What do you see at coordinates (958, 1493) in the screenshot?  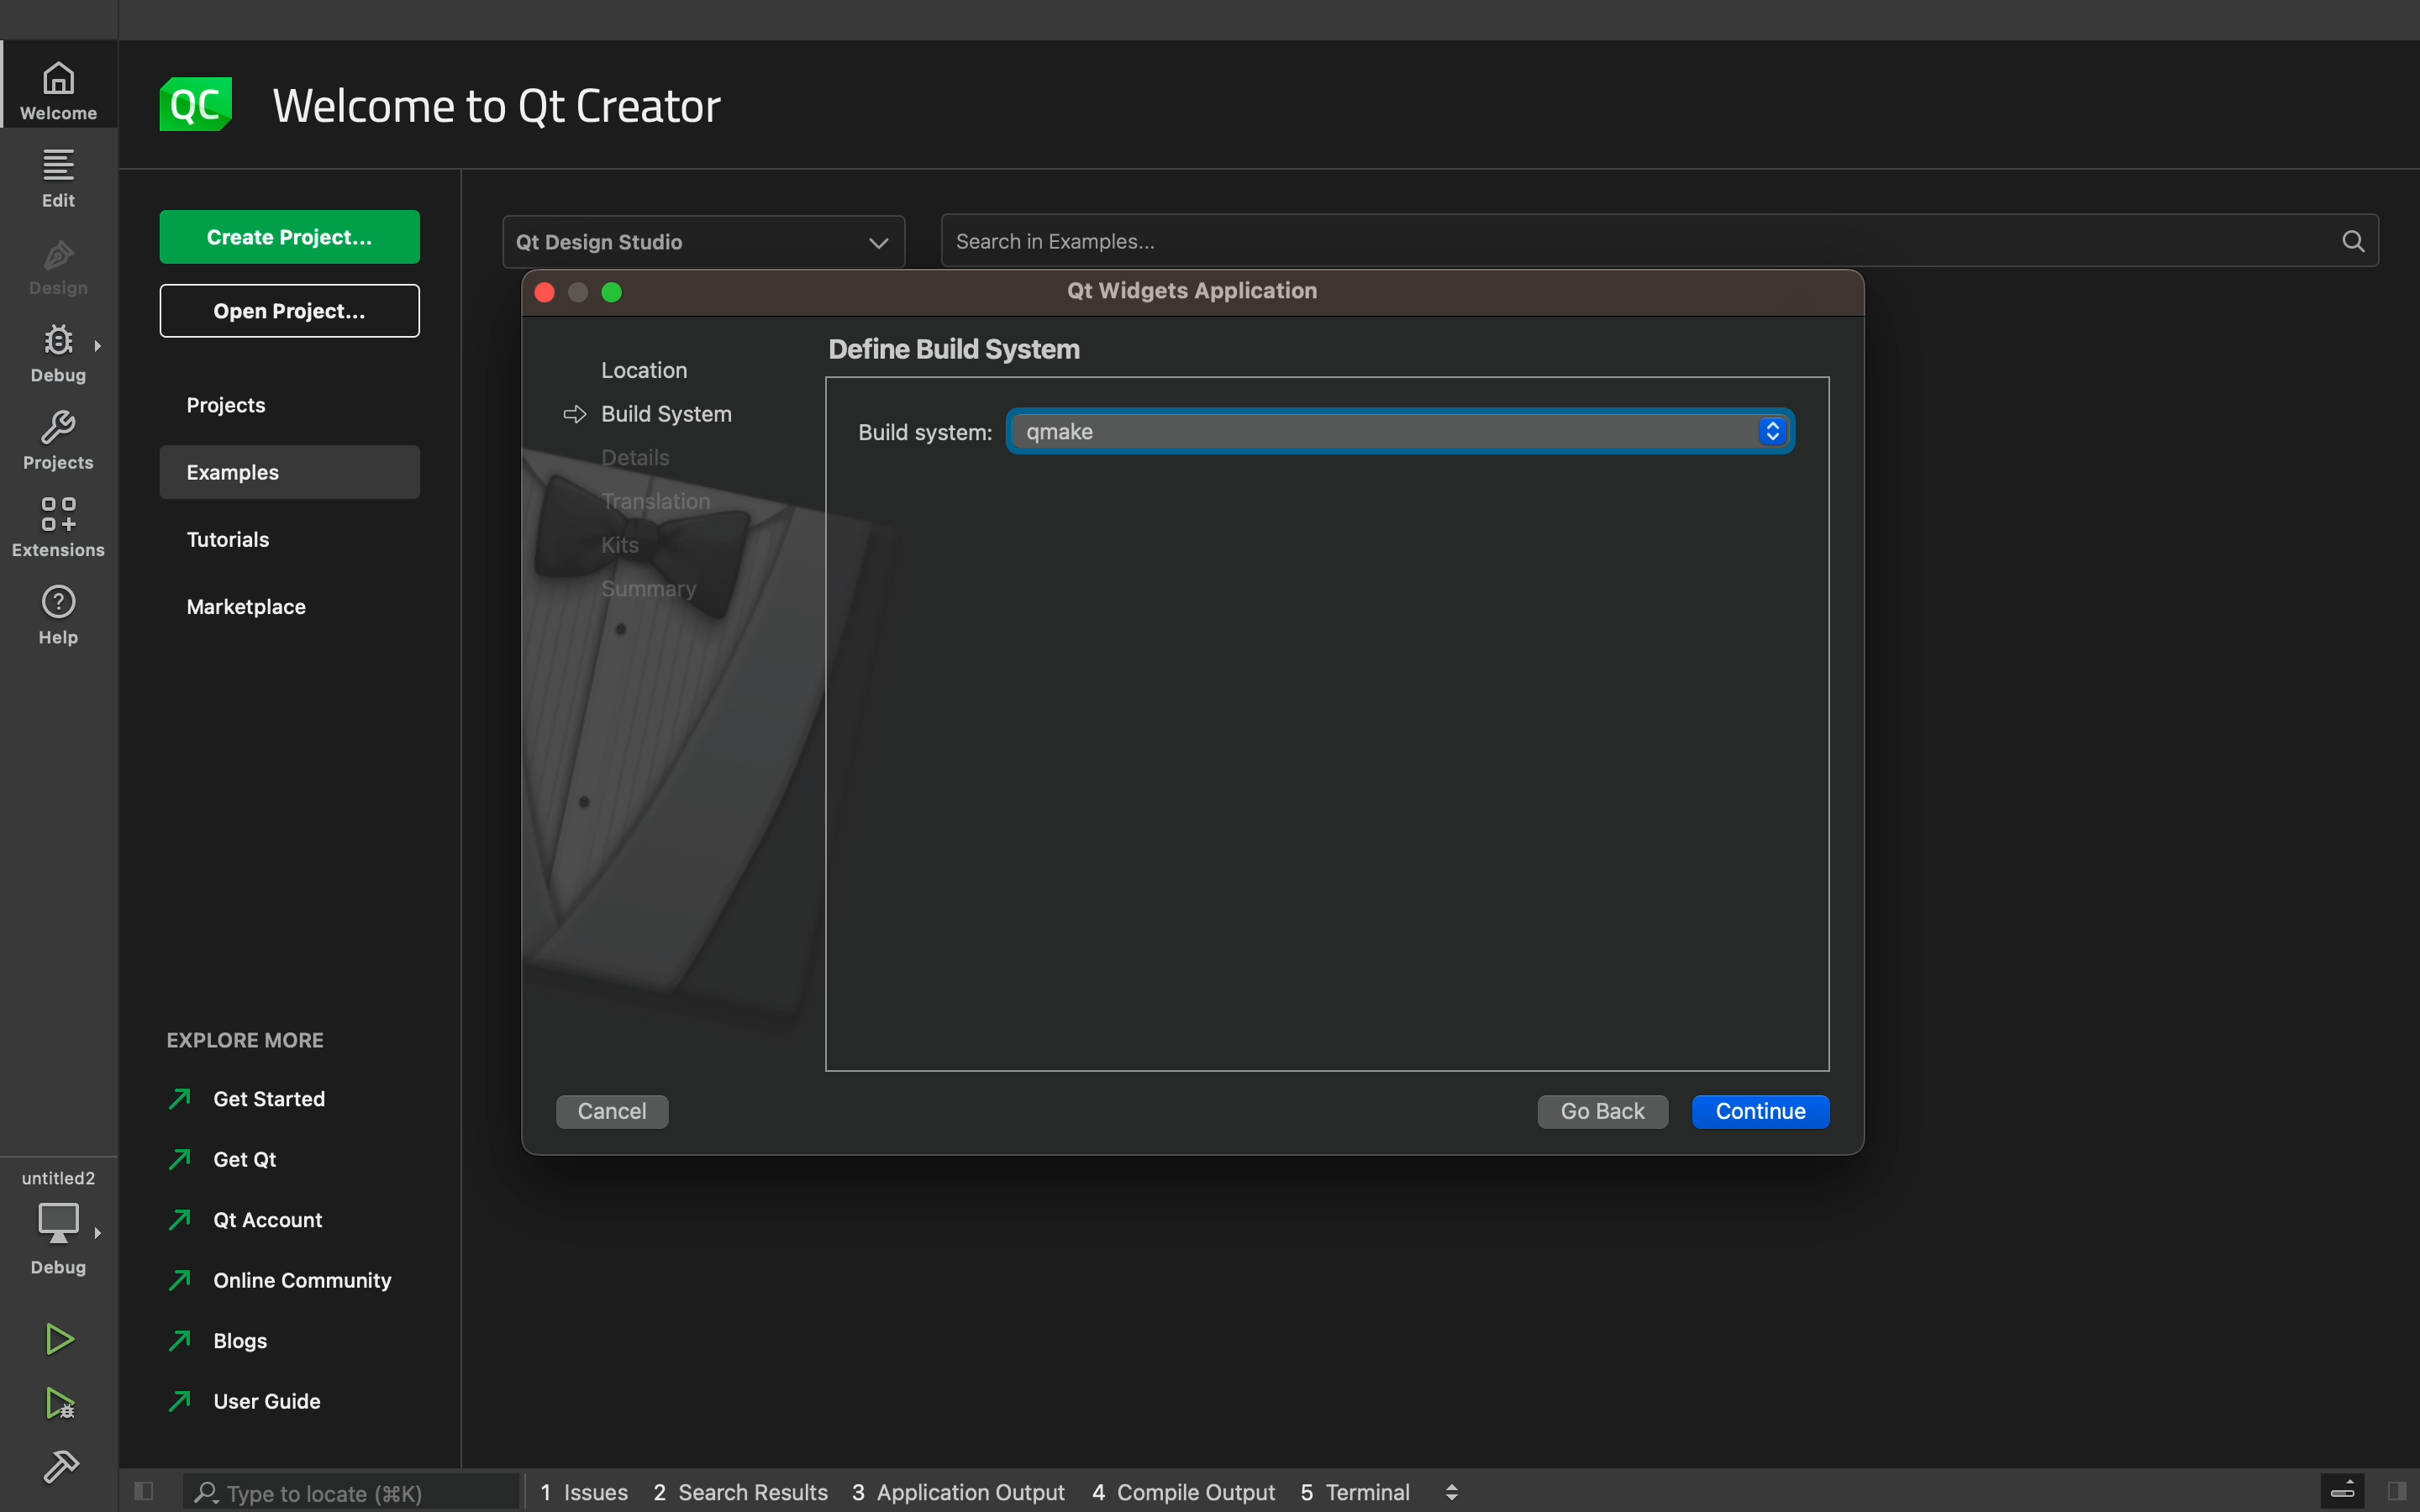 I see `3 application output` at bounding box center [958, 1493].